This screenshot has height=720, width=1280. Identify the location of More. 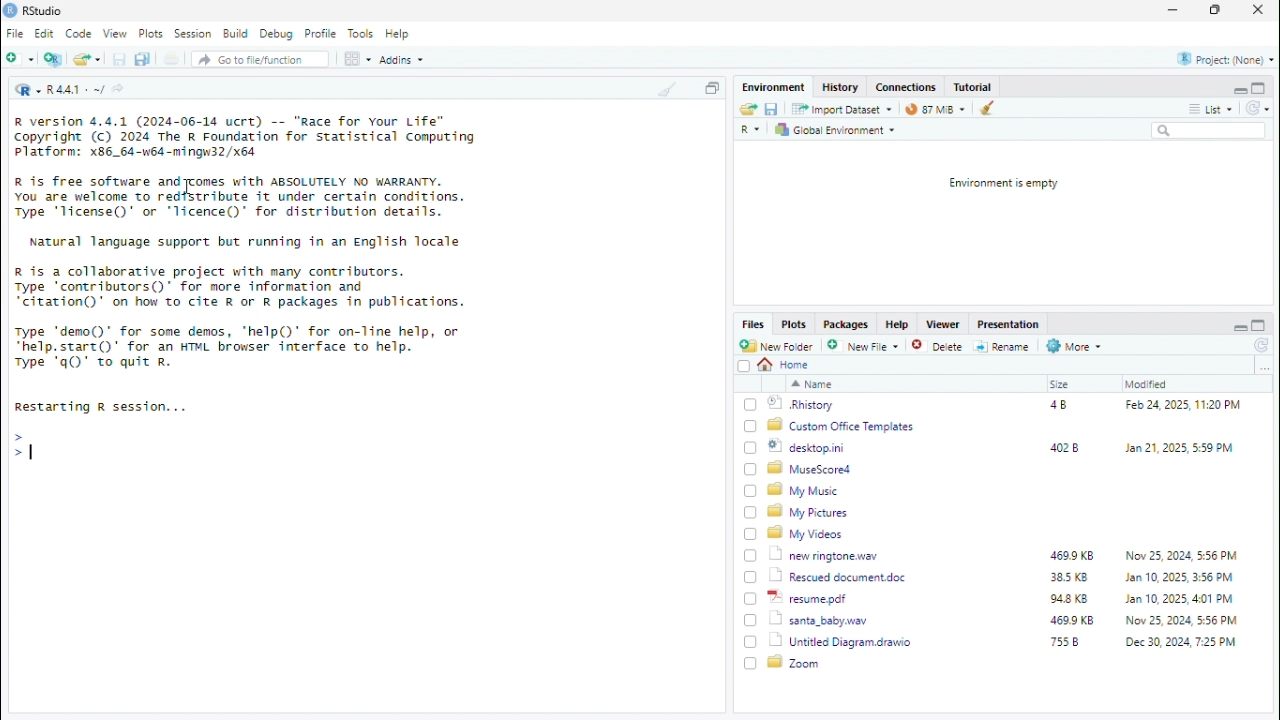
(1075, 346).